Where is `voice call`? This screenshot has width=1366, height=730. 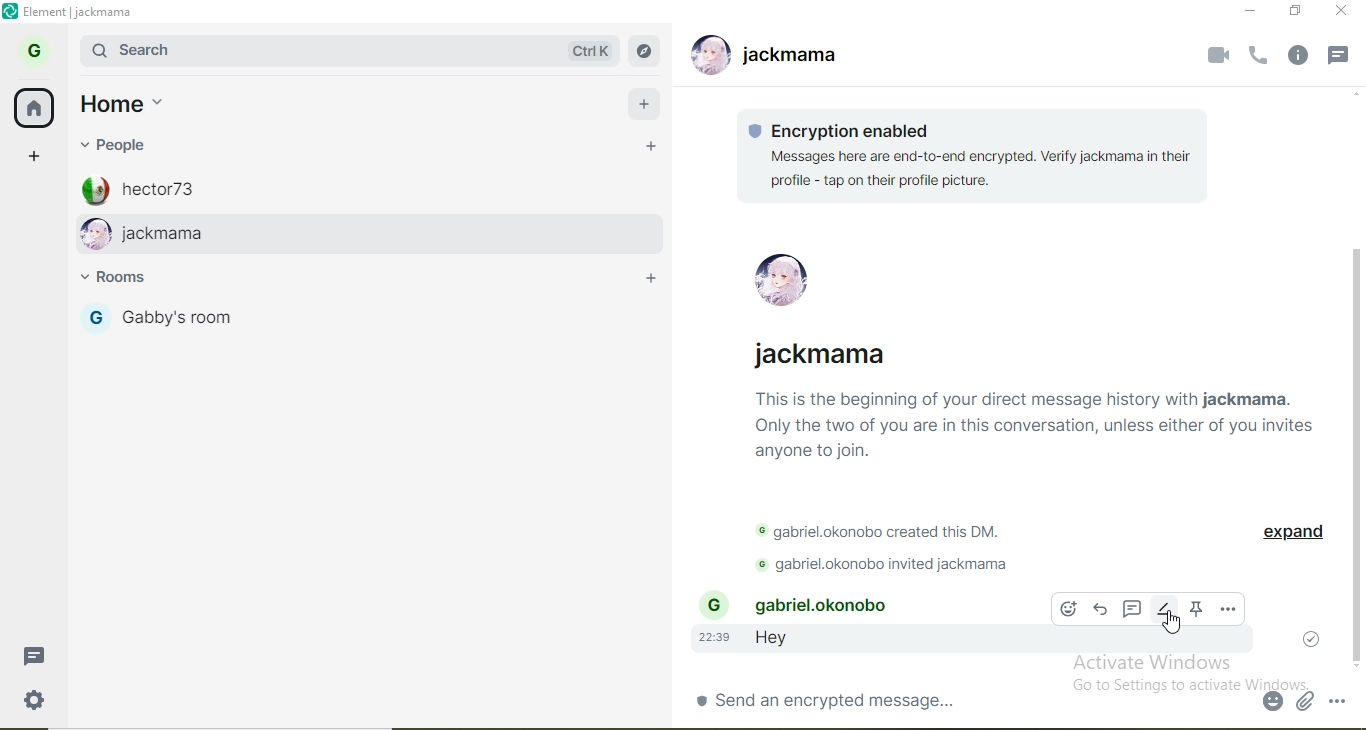 voice call is located at coordinates (1257, 60).